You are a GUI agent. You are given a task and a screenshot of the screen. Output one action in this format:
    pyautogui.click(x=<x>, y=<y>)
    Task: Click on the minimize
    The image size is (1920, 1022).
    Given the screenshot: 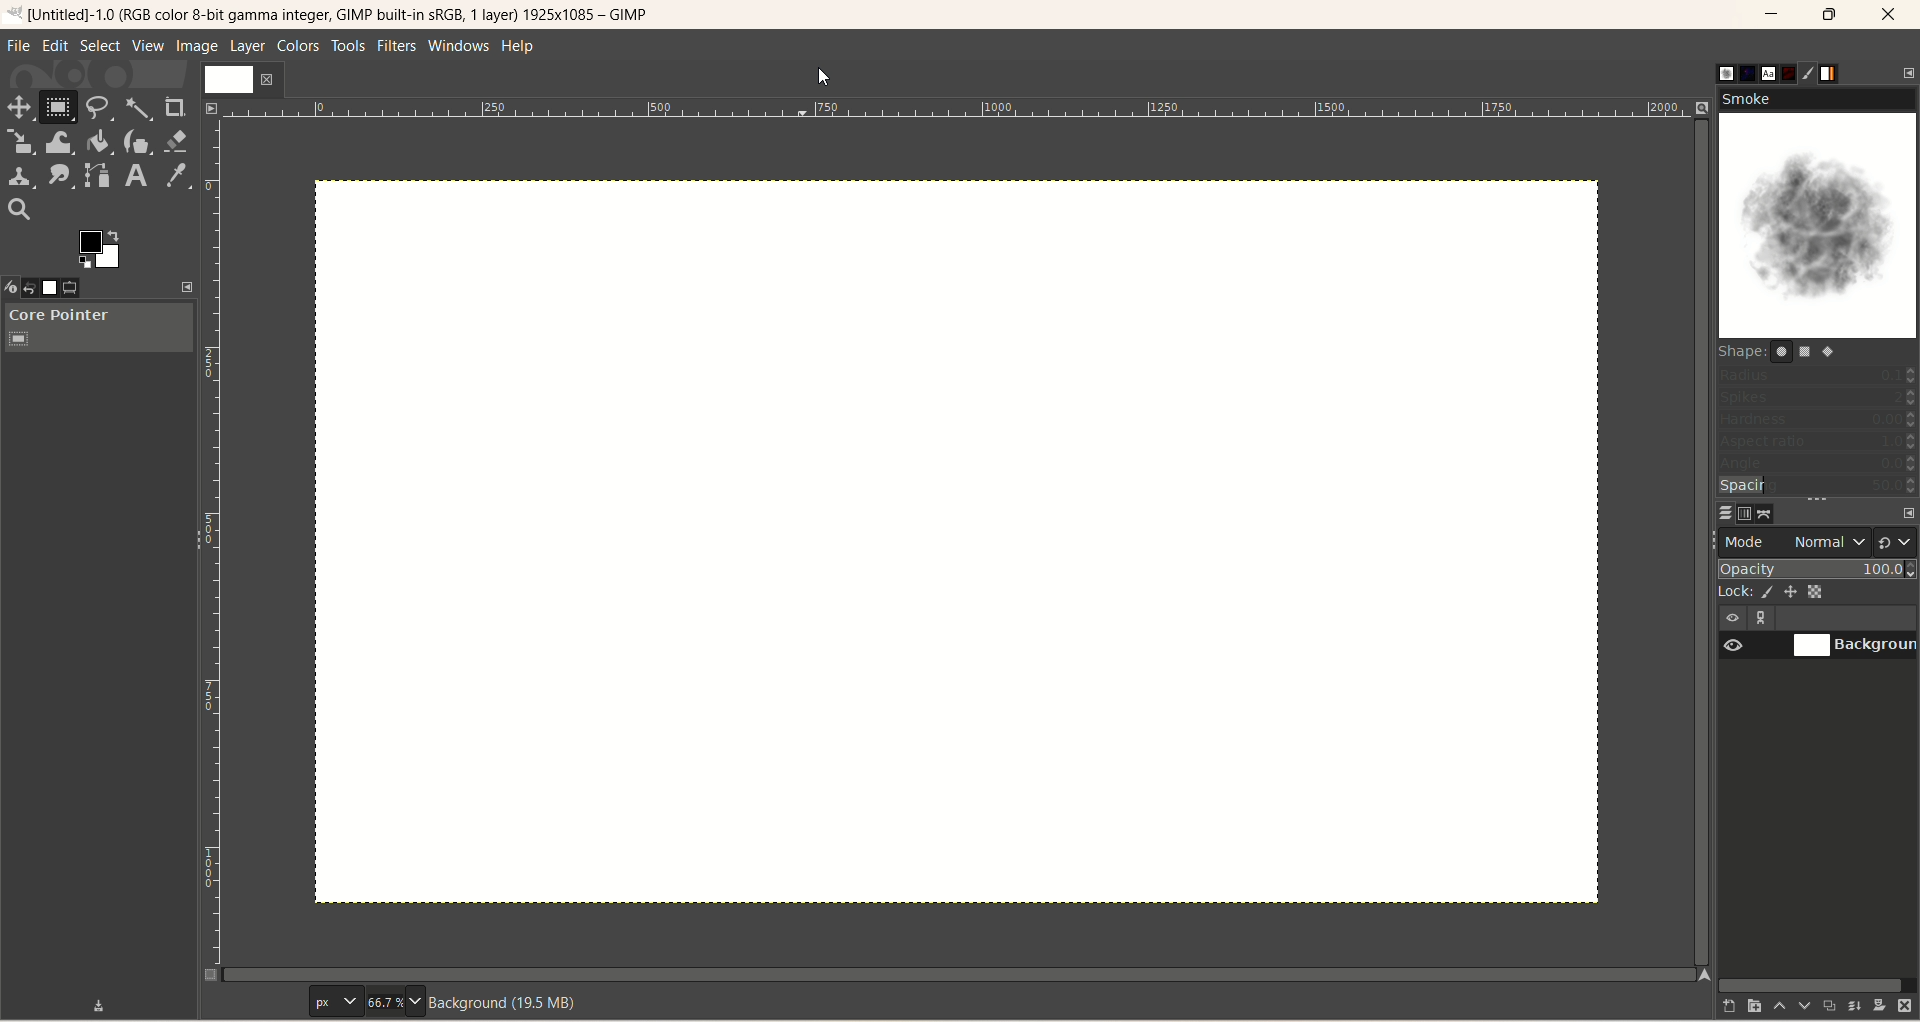 What is the action you would take?
    pyautogui.click(x=1773, y=14)
    